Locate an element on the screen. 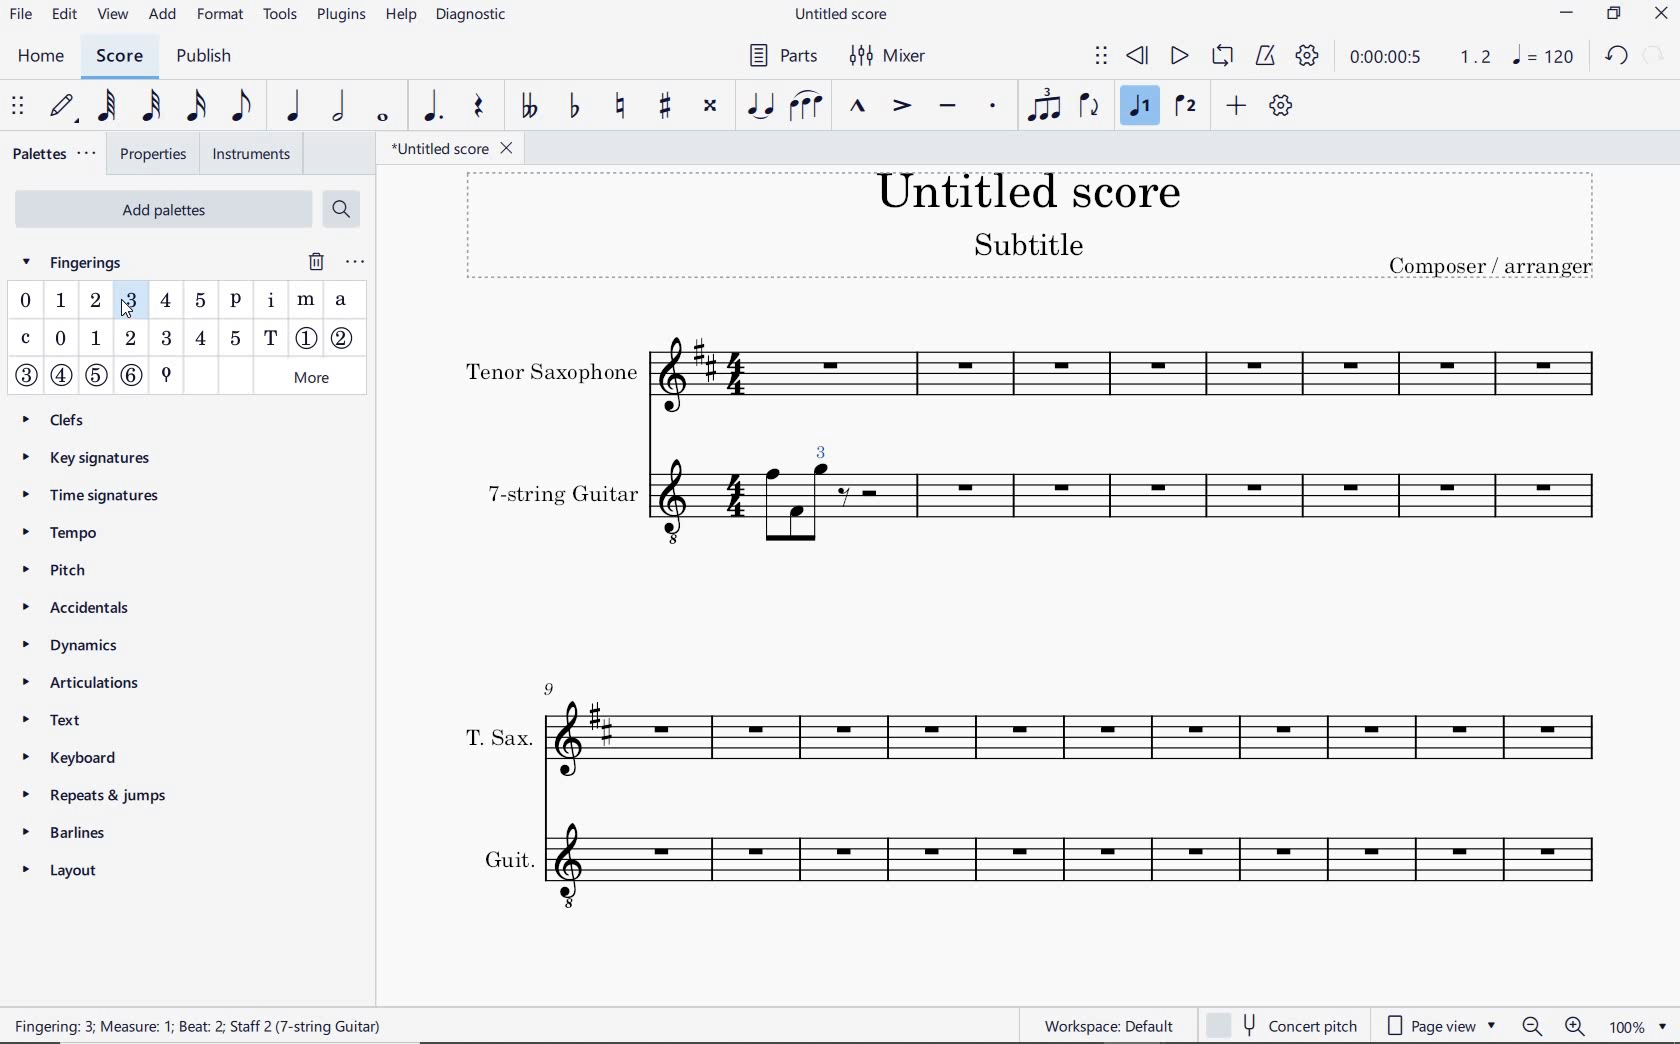 The image size is (1680, 1044). rh guitar fingering i is located at coordinates (269, 303).